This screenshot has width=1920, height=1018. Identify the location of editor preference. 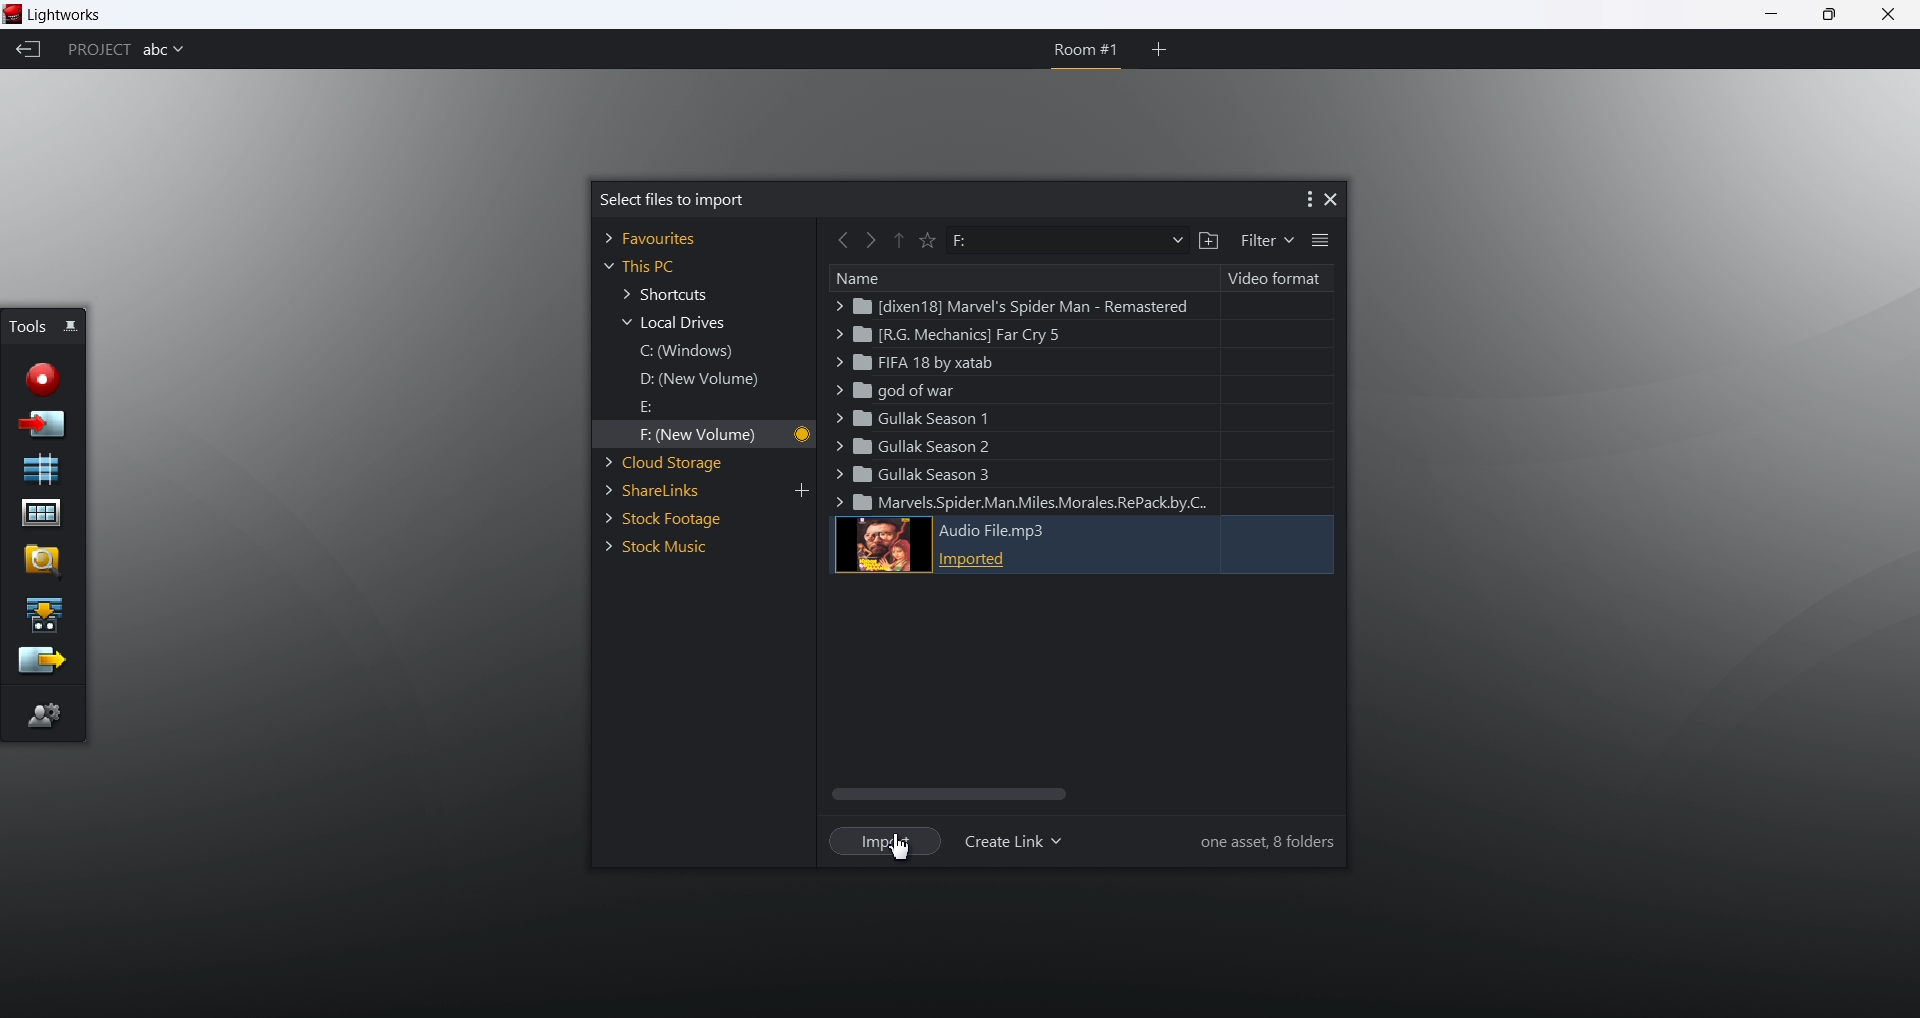
(45, 714).